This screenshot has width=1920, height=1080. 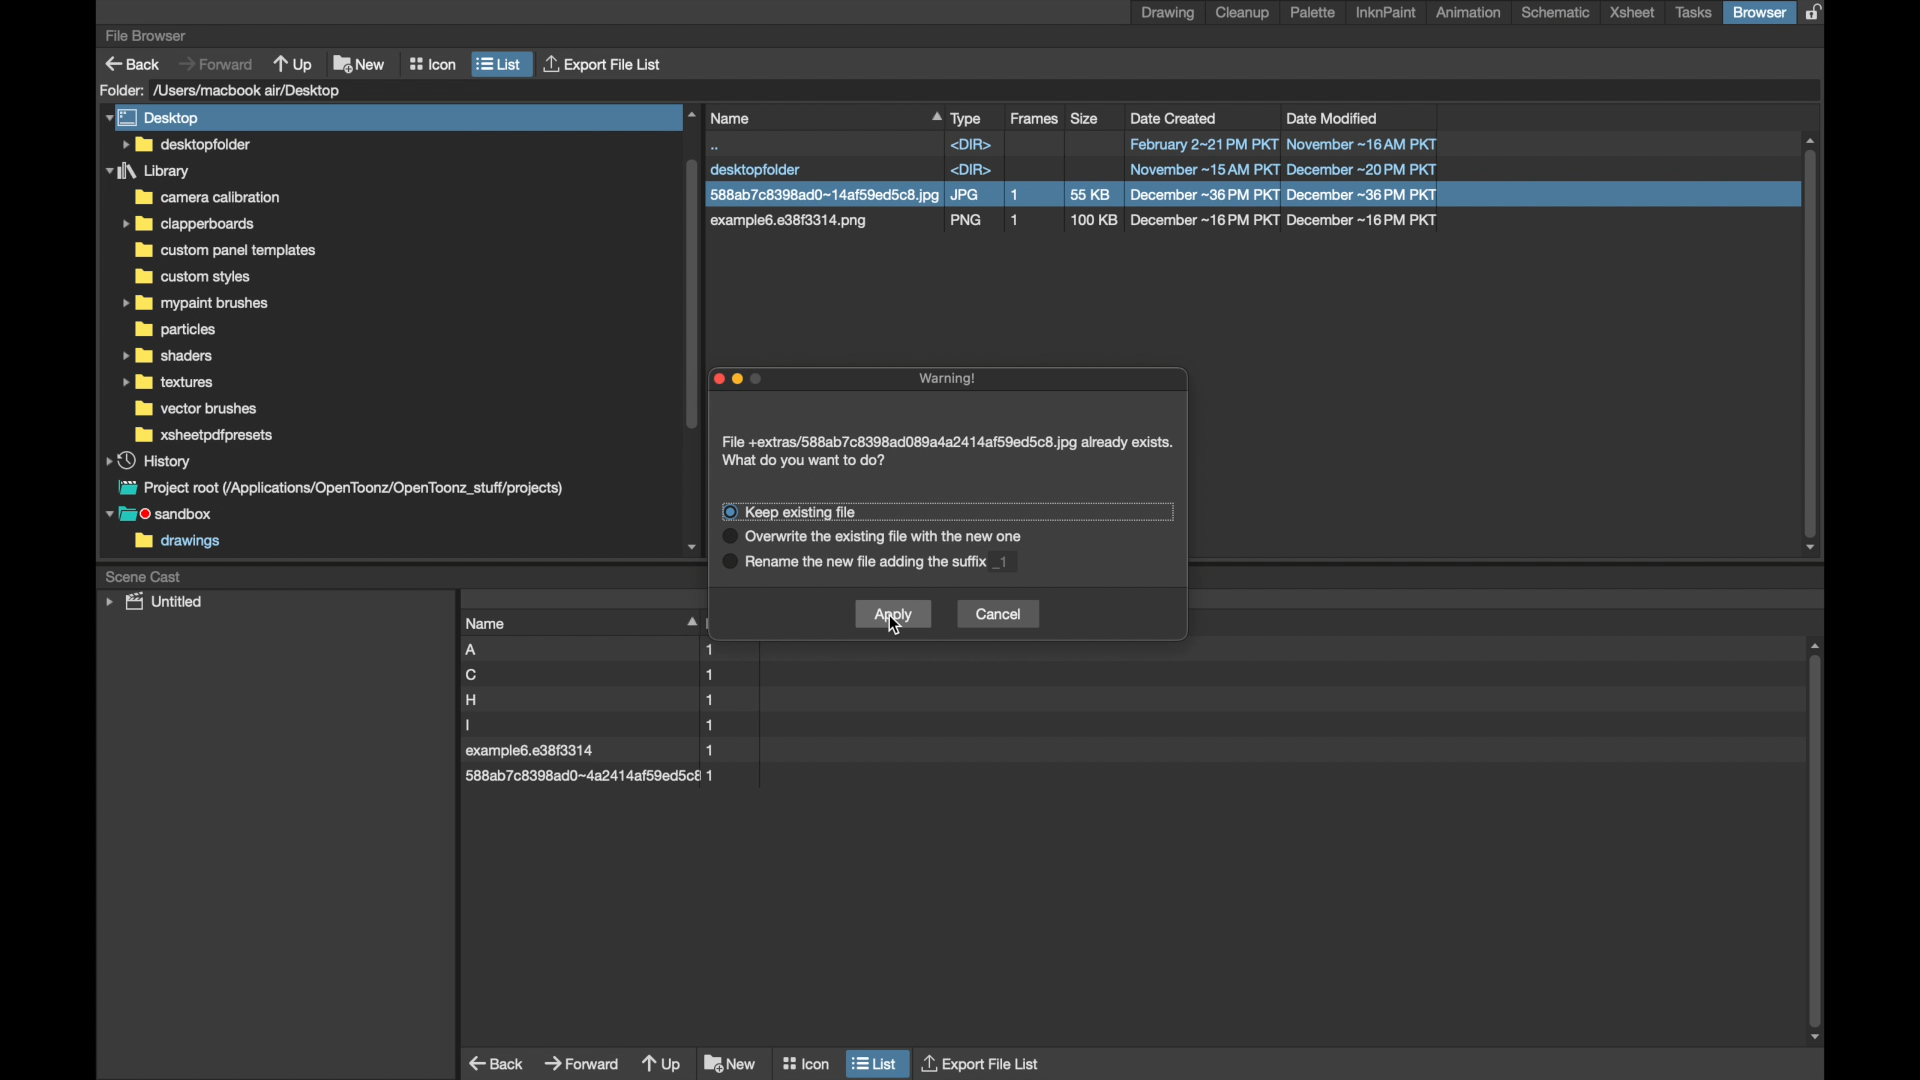 What do you see at coordinates (178, 543) in the screenshot?
I see `drawings` at bounding box center [178, 543].